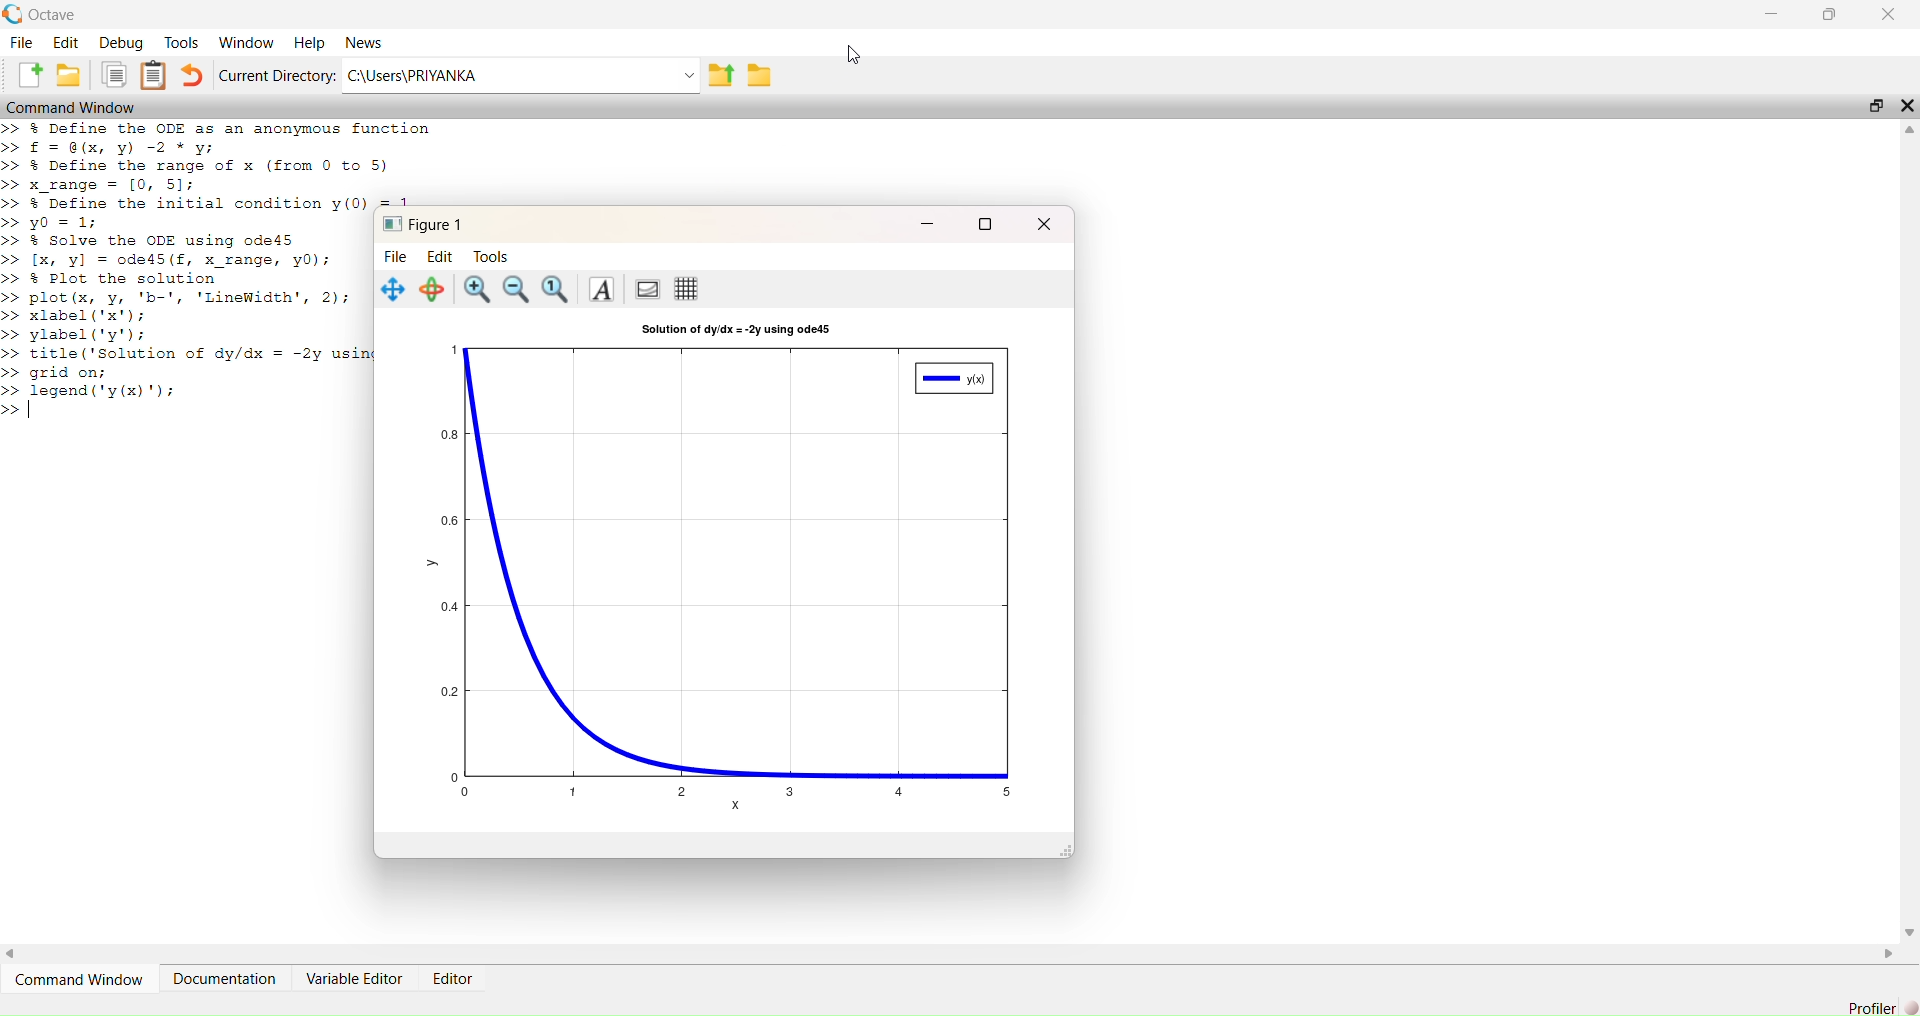 The image size is (1920, 1016). I want to click on Current Directory:, so click(277, 75).